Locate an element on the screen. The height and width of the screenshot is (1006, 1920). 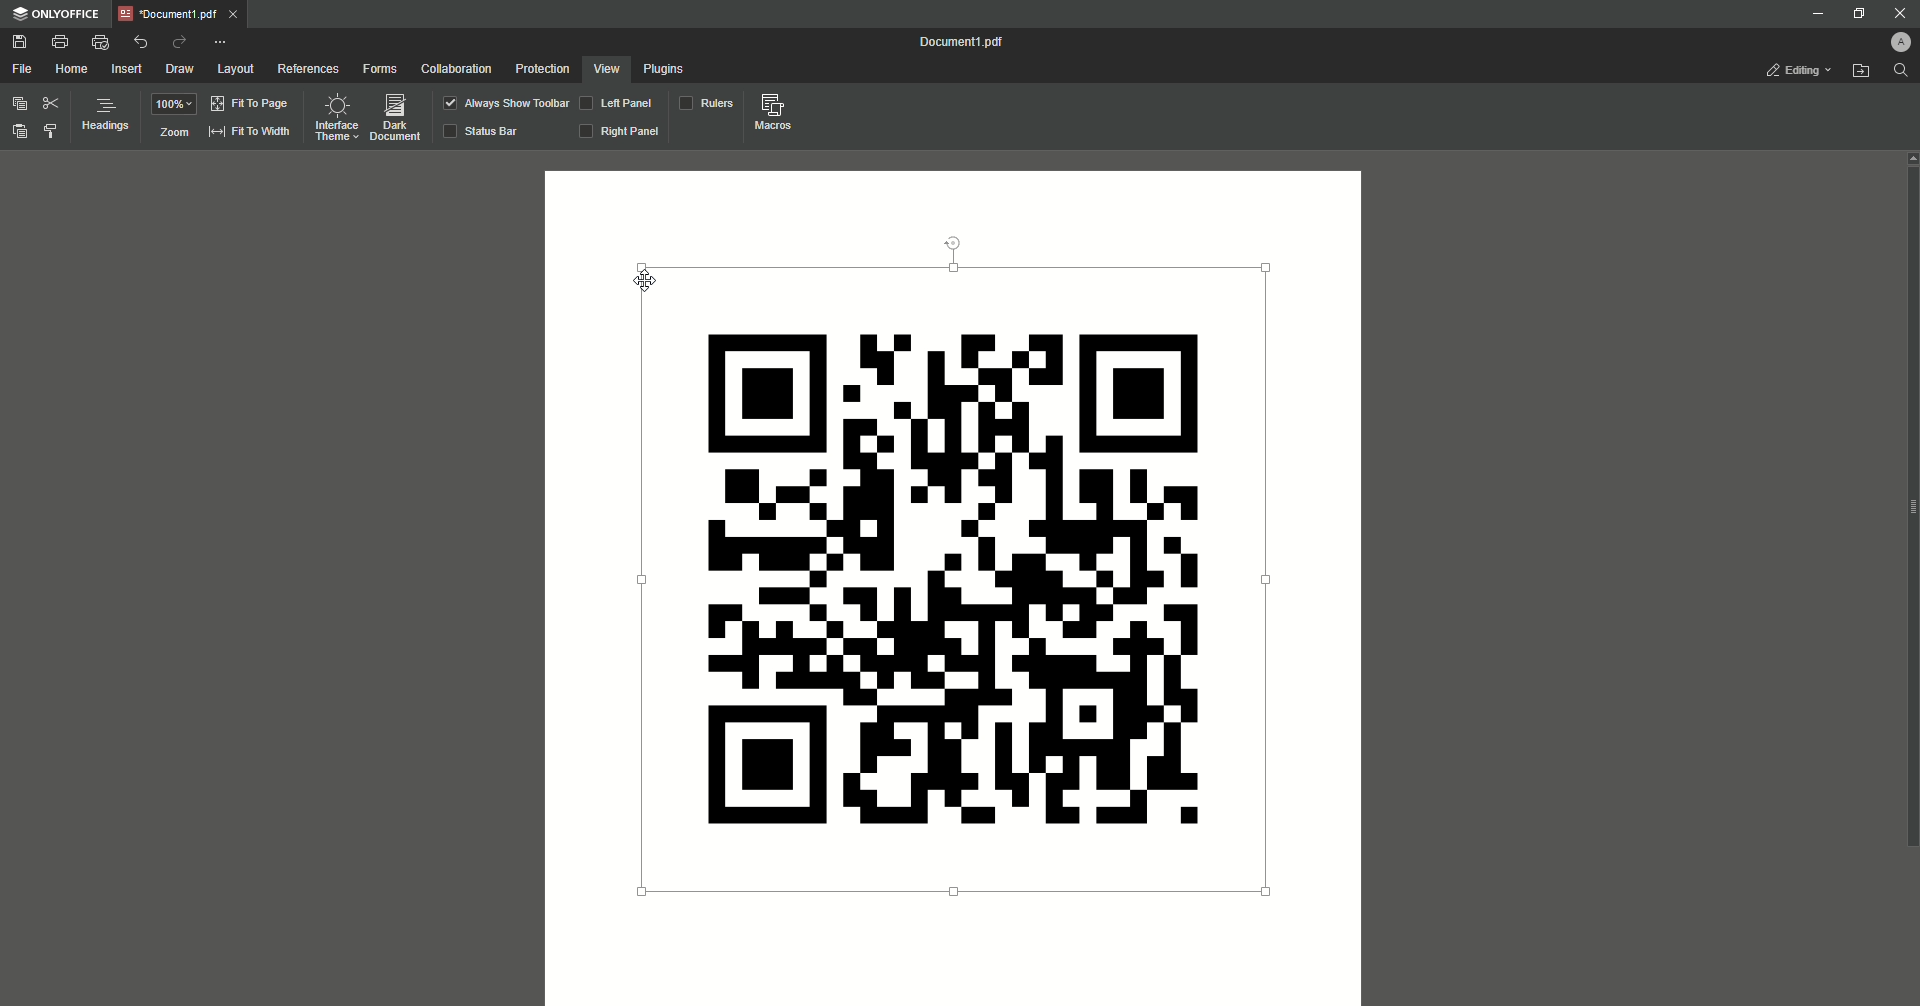
Forms is located at coordinates (380, 69).